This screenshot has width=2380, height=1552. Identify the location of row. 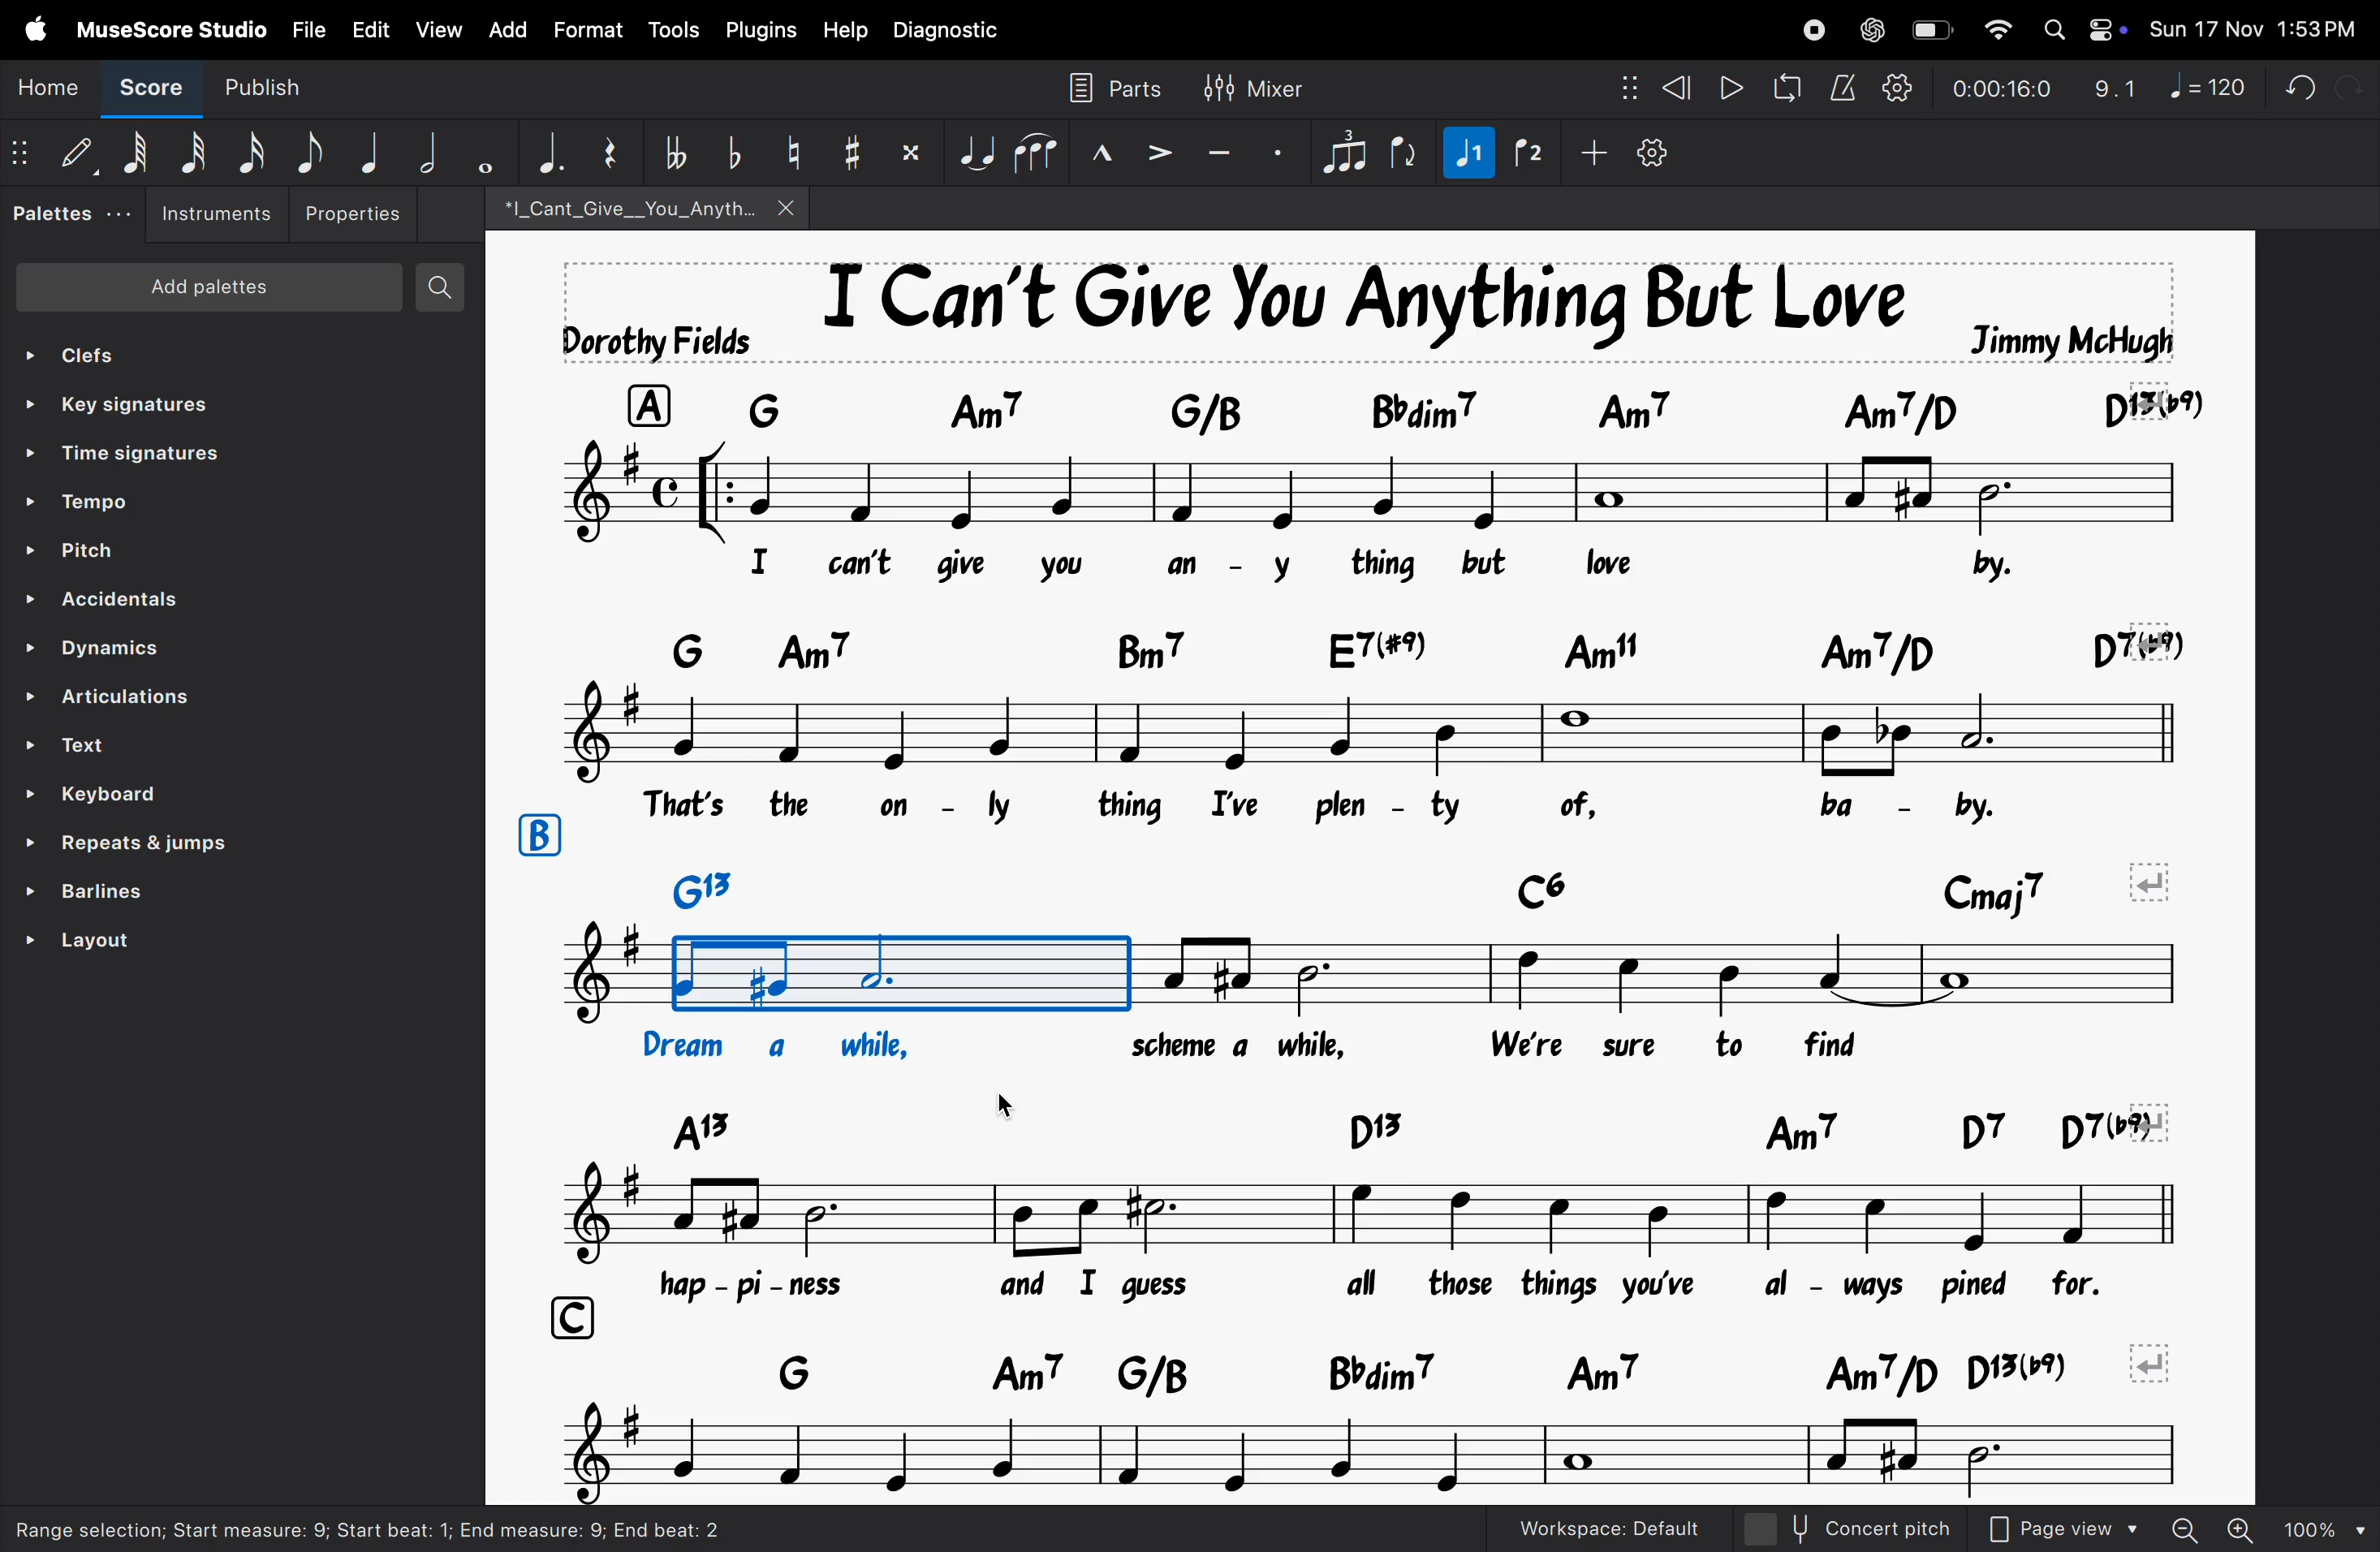
(539, 835).